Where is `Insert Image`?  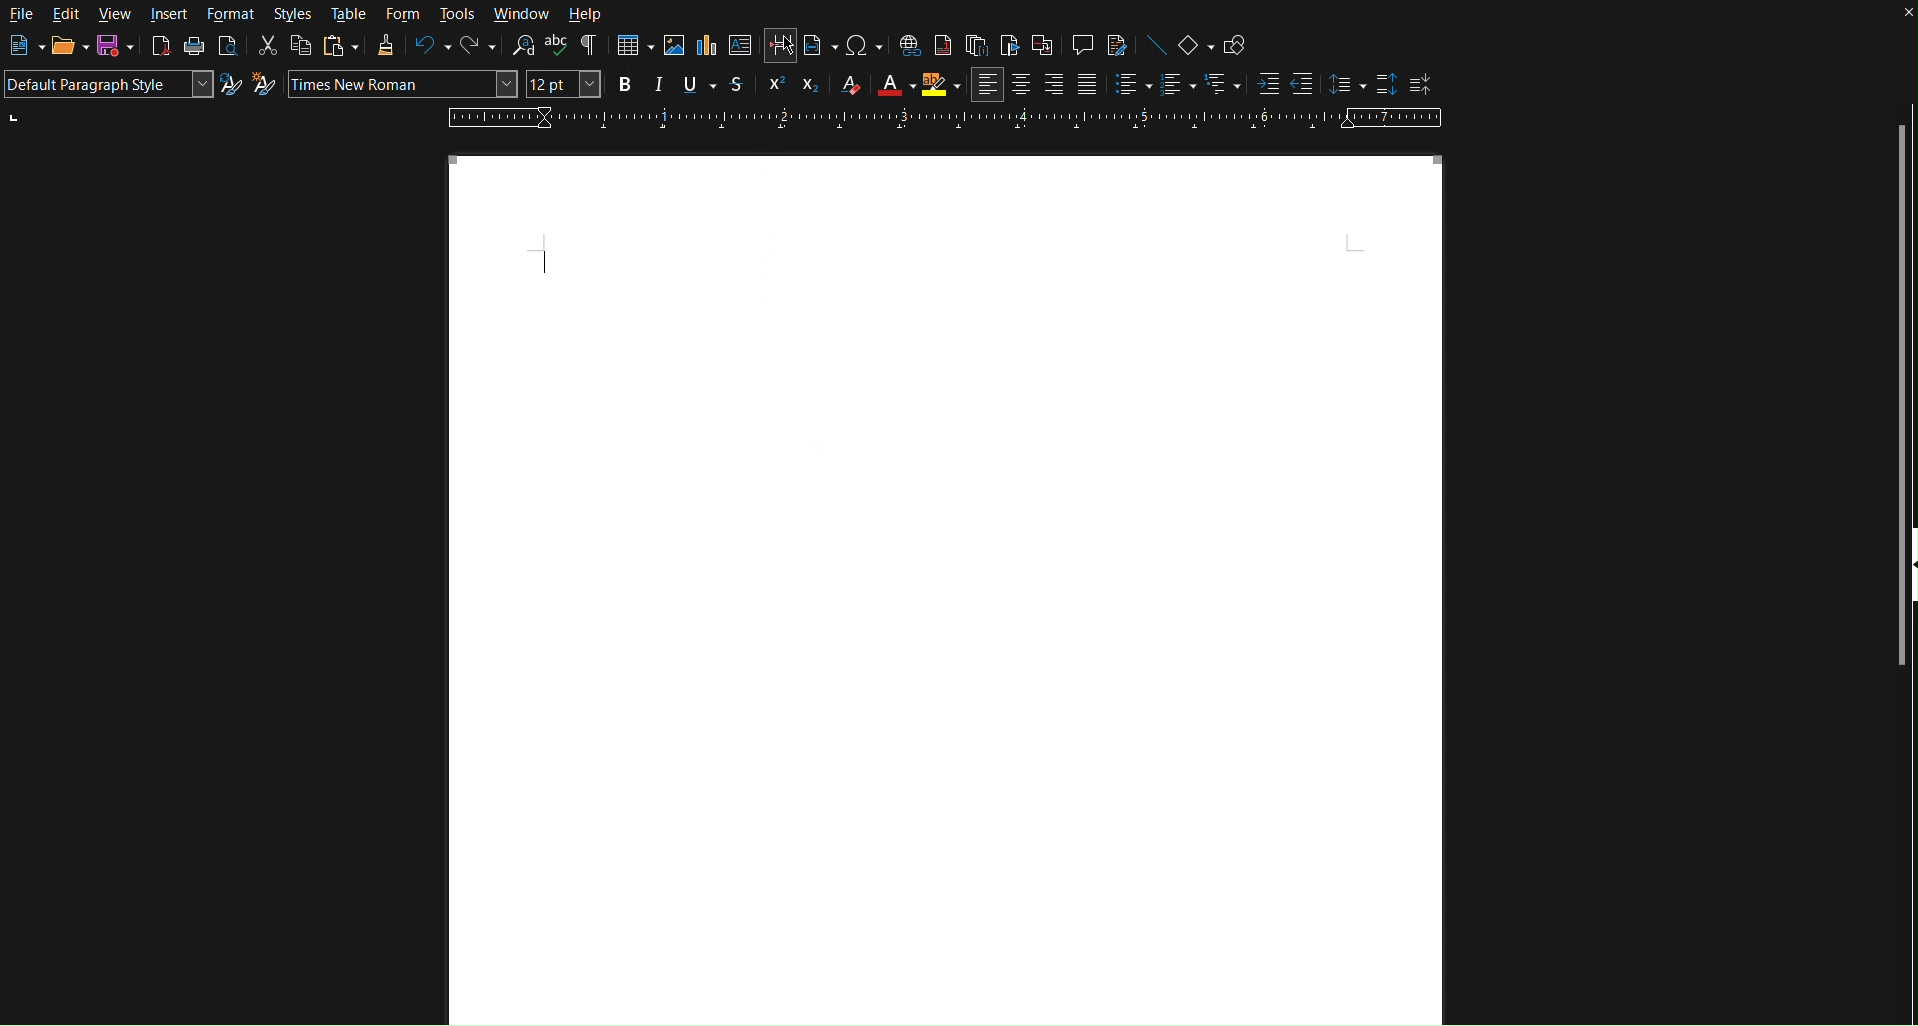 Insert Image is located at coordinates (673, 48).